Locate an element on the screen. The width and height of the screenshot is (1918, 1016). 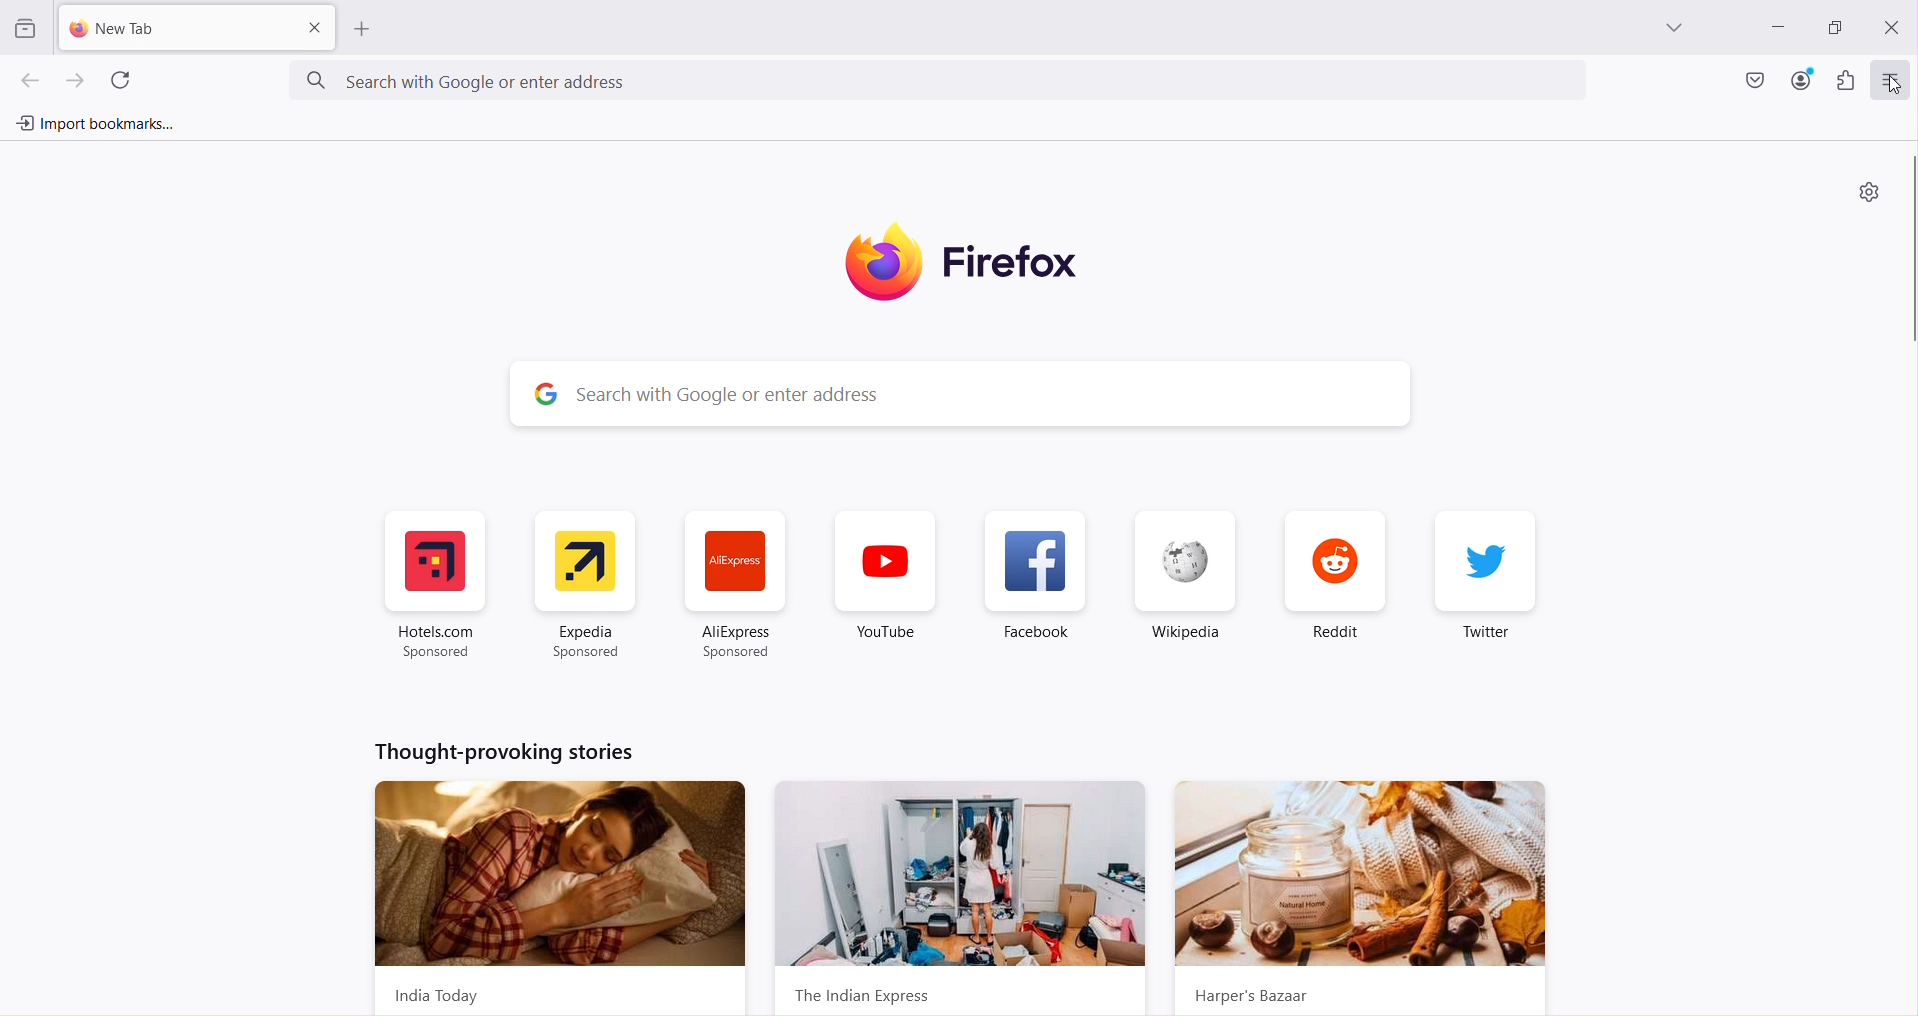
Save to pocket is located at coordinates (1752, 79).